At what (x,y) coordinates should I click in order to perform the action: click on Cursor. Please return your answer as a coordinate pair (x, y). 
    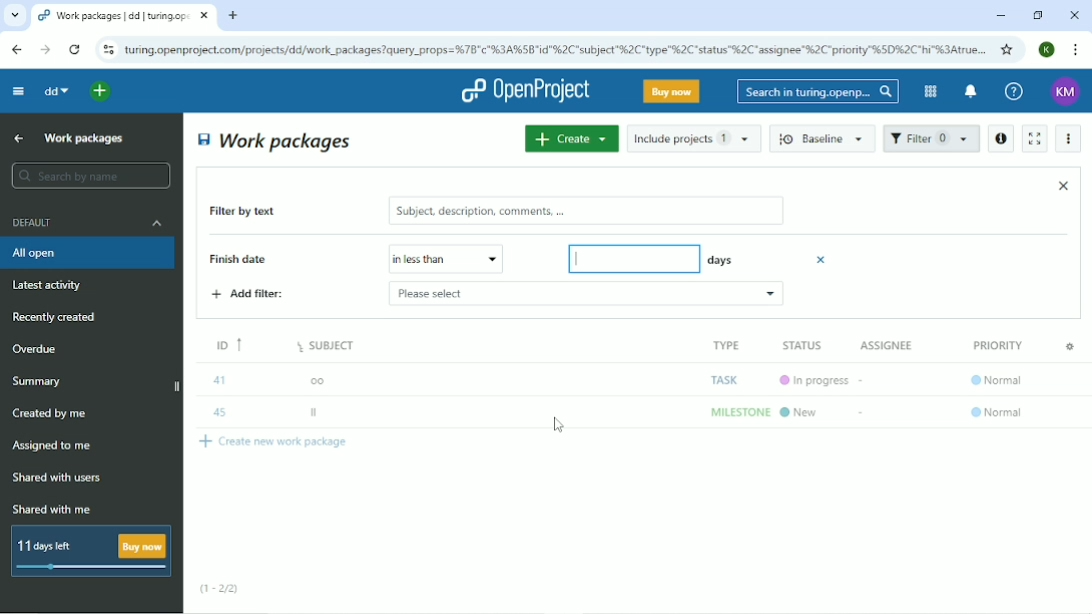
    Looking at the image, I should click on (560, 426).